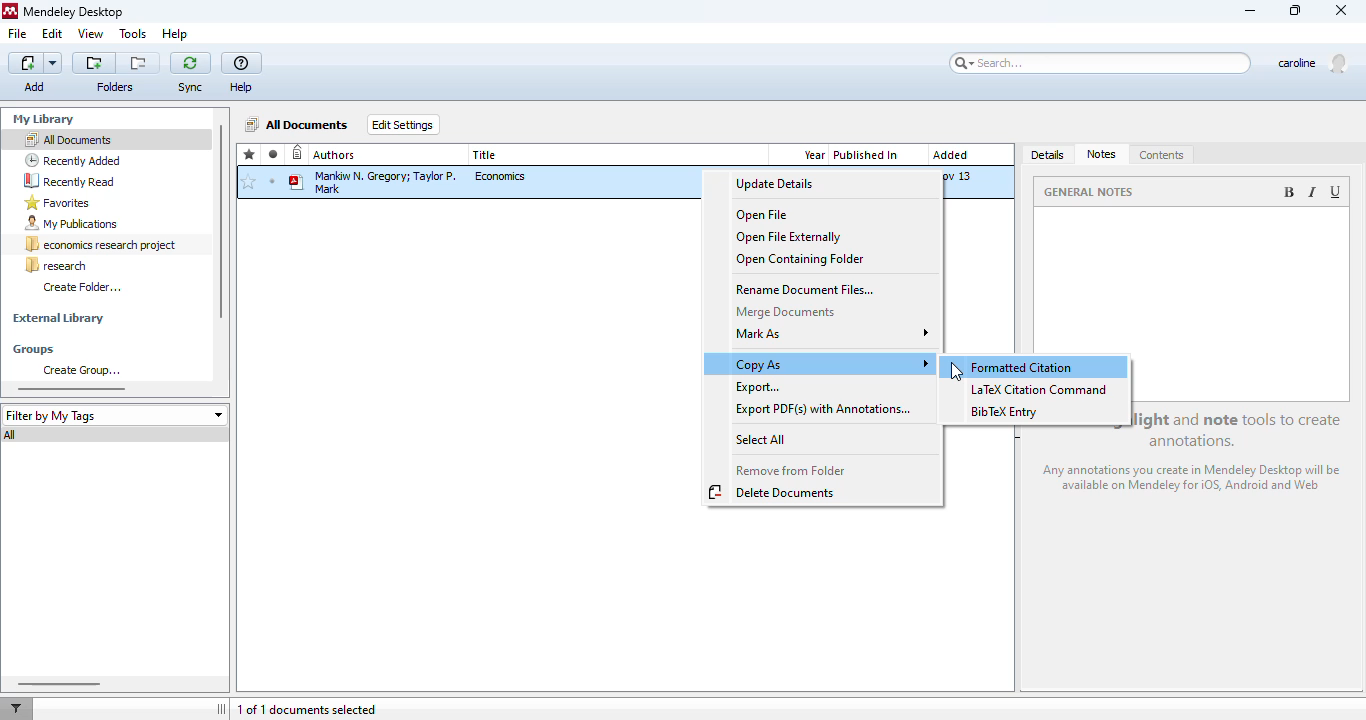 The image size is (1366, 720). What do you see at coordinates (814, 155) in the screenshot?
I see `year` at bounding box center [814, 155].